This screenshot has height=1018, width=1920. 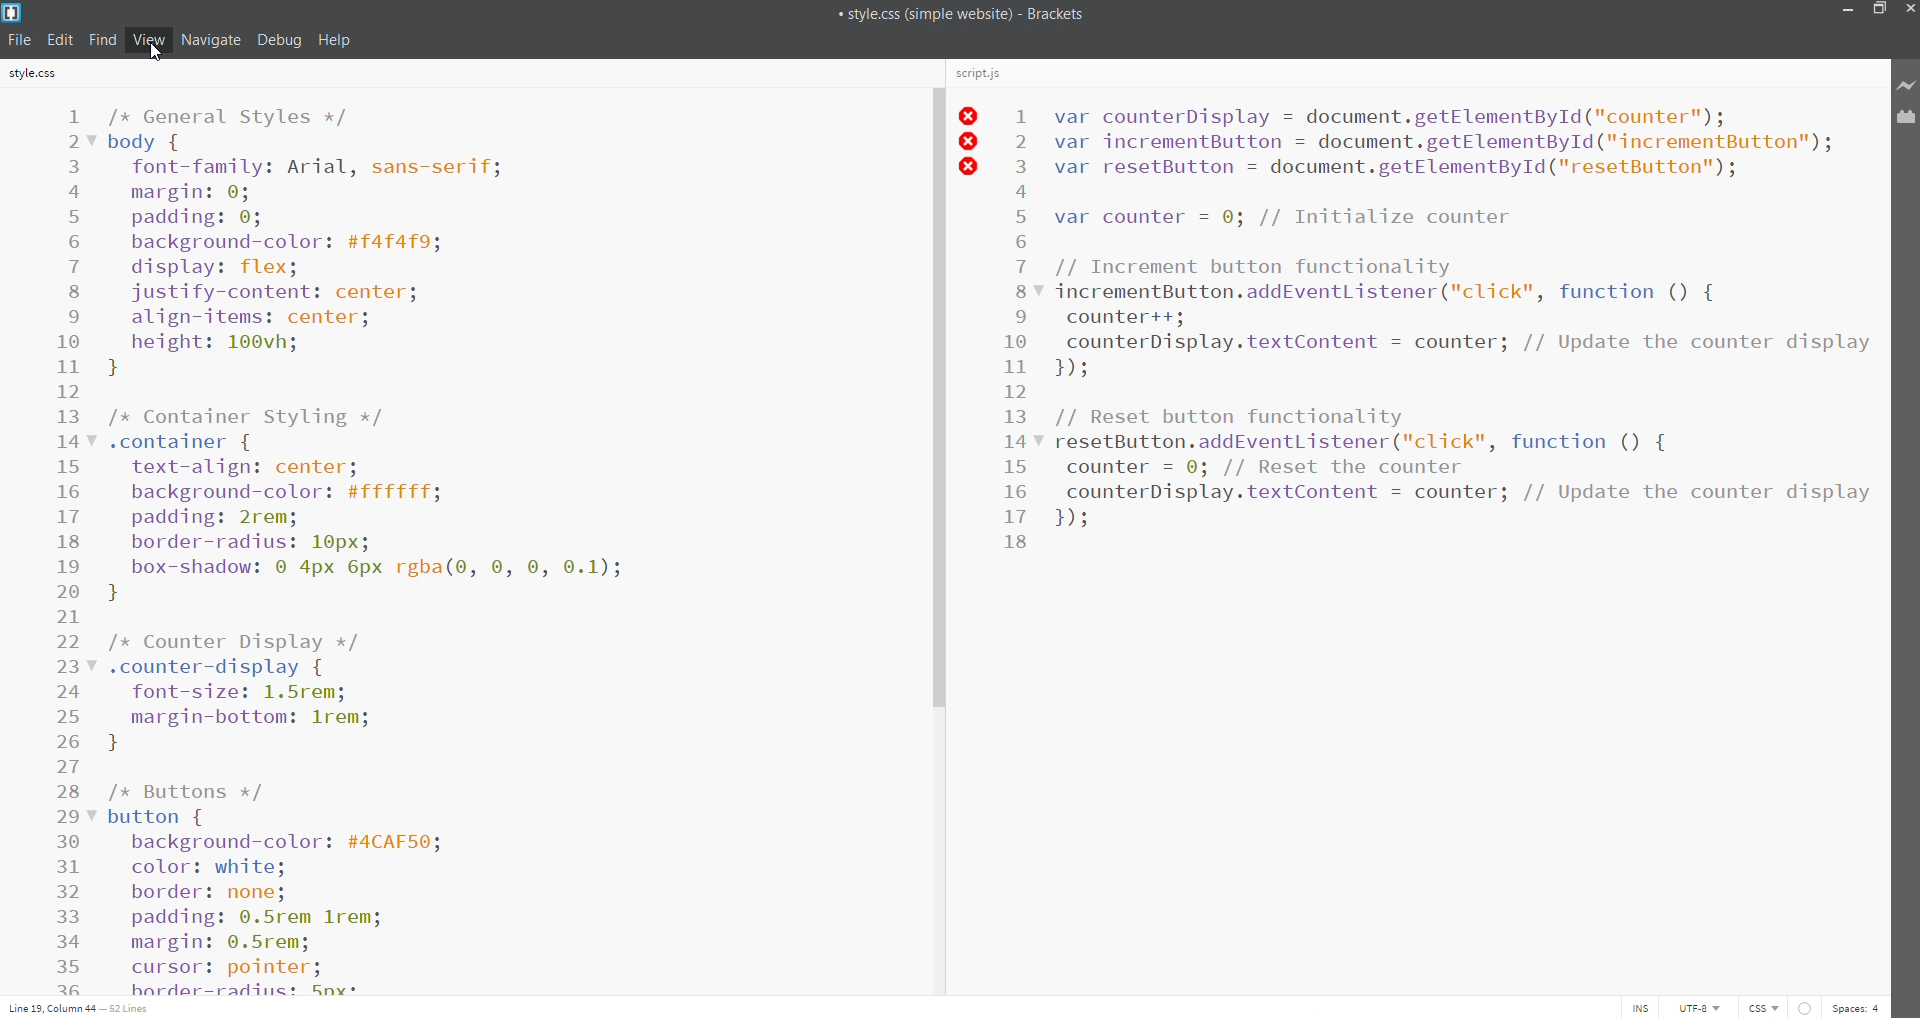 I want to click on extension manager, so click(x=1907, y=119).